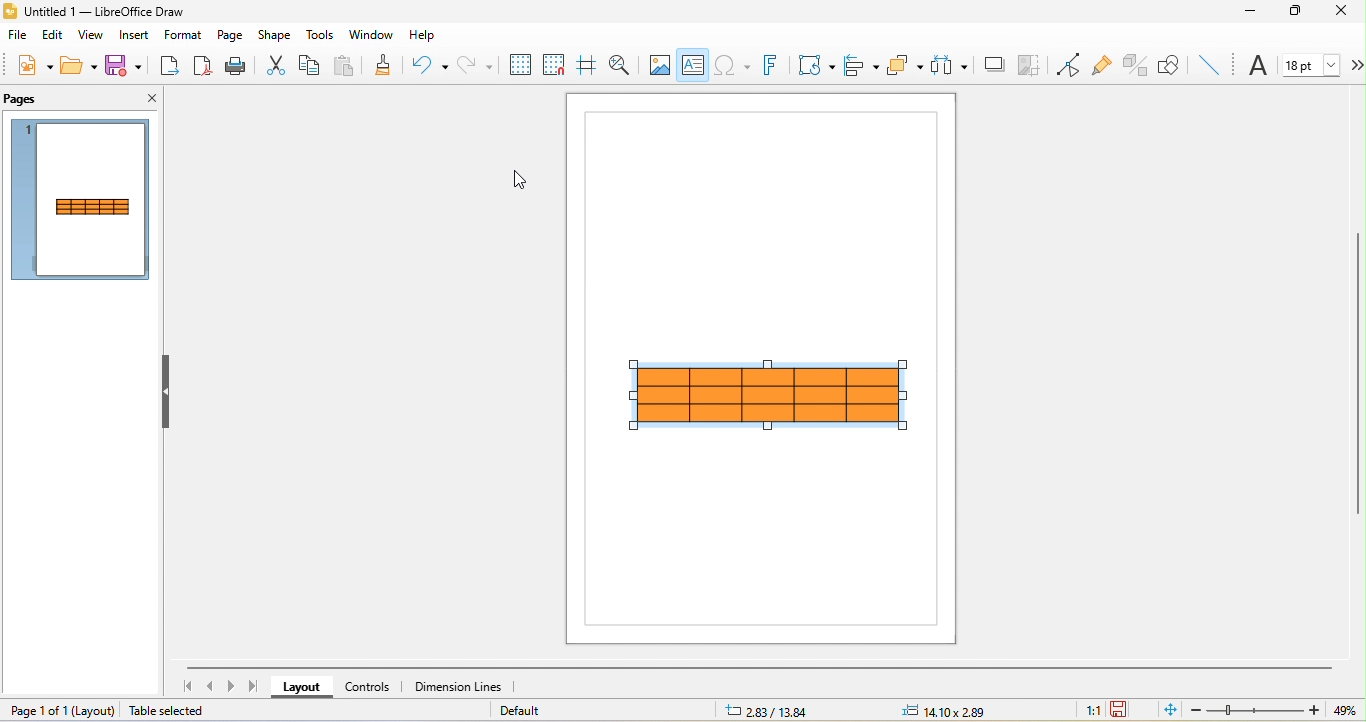 This screenshot has height=722, width=1366. What do you see at coordinates (212, 688) in the screenshot?
I see `previous page` at bounding box center [212, 688].